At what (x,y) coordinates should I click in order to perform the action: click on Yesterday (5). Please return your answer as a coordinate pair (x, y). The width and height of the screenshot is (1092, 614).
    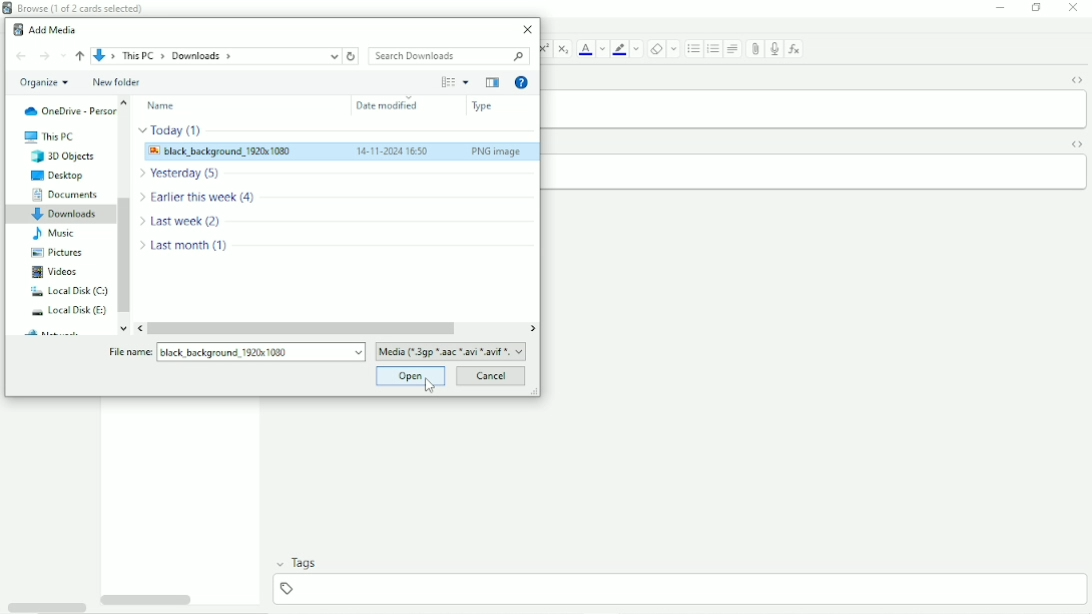
    Looking at the image, I should click on (181, 174).